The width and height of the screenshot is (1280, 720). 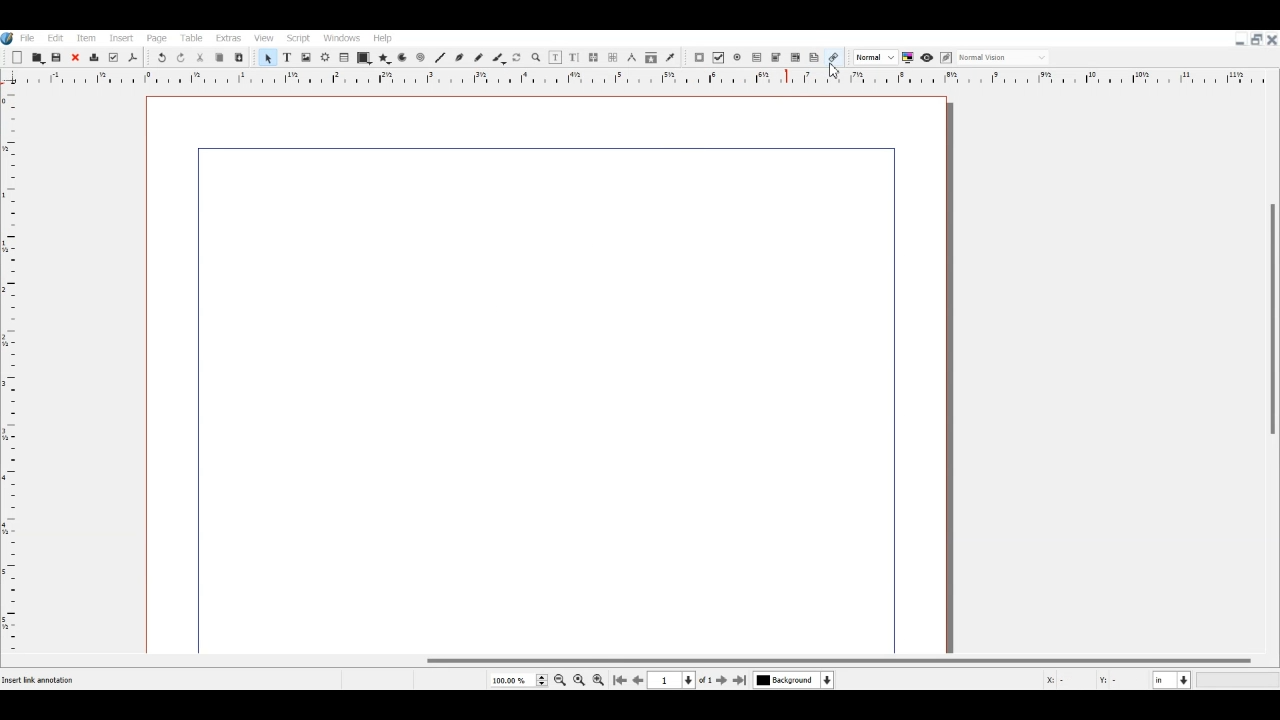 I want to click on Zoom in, so click(x=598, y=679).